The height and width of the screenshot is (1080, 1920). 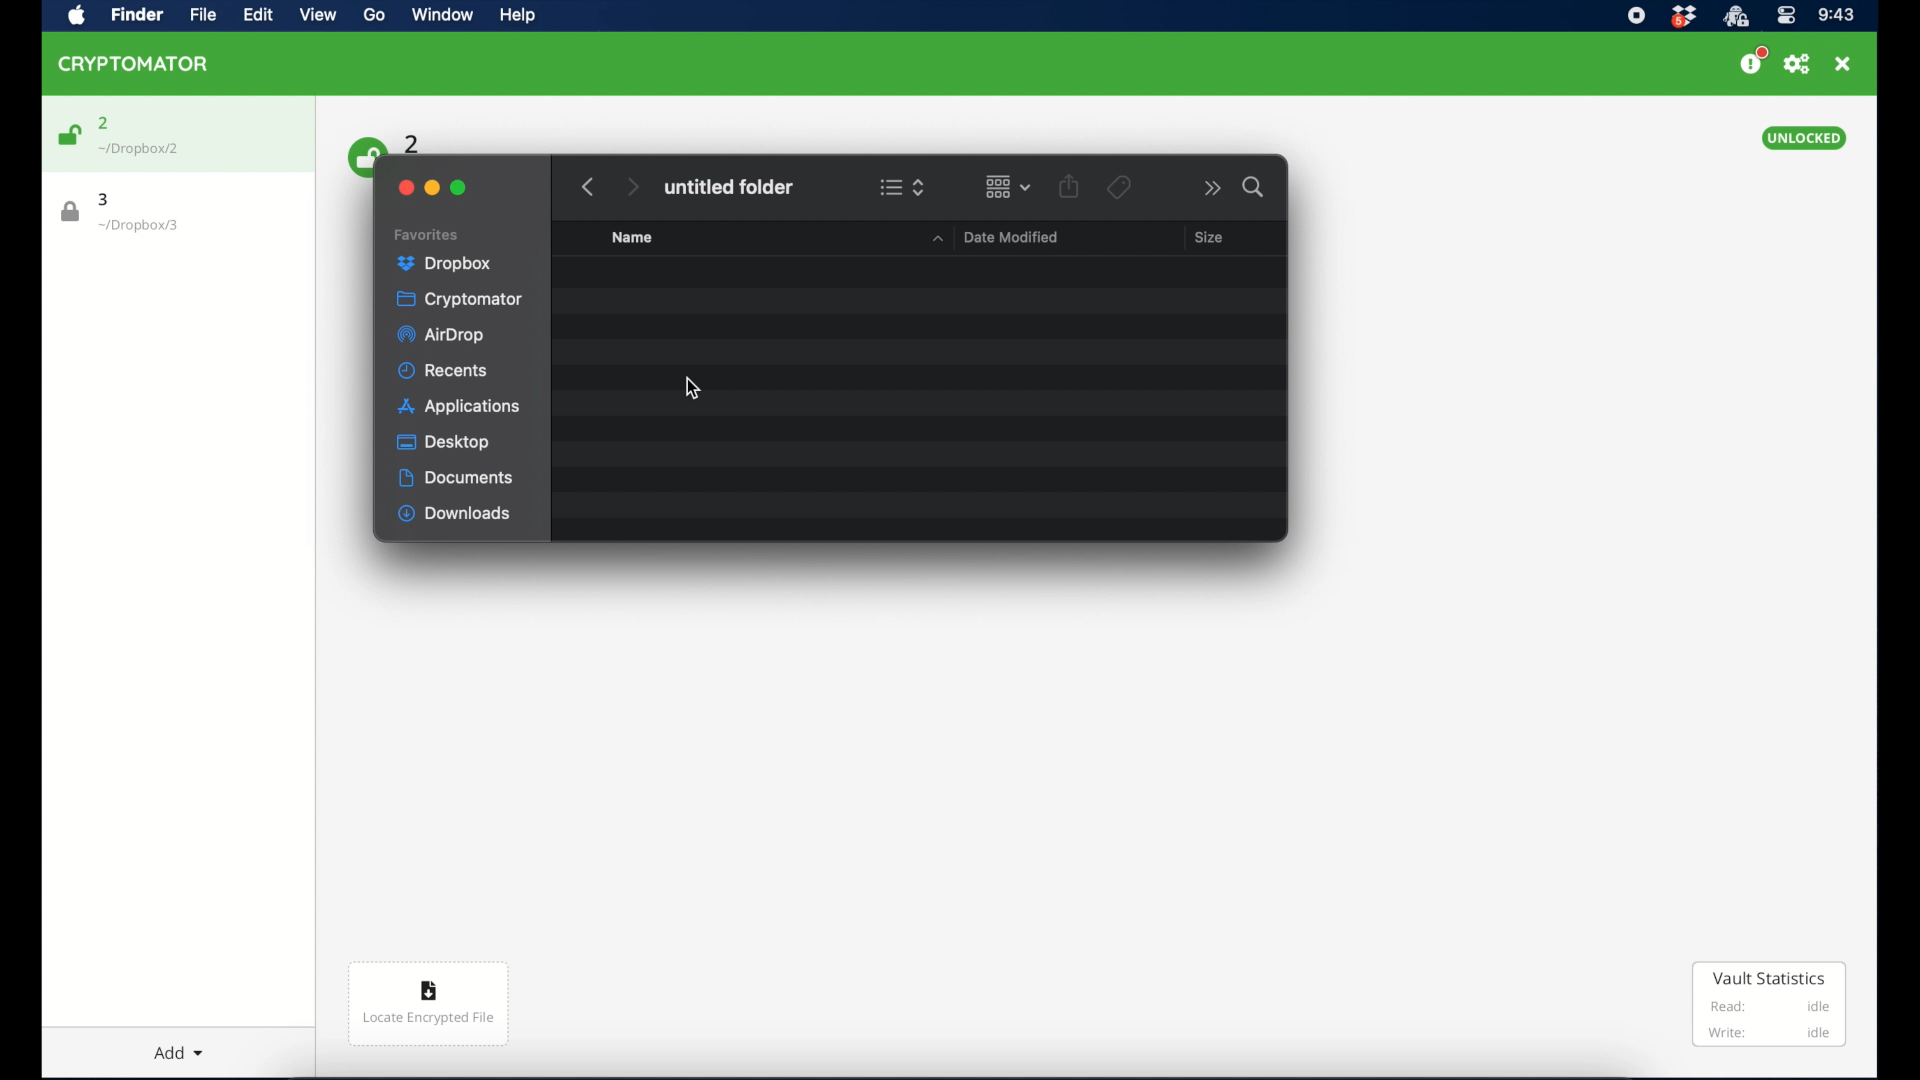 I want to click on applications, so click(x=459, y=408).